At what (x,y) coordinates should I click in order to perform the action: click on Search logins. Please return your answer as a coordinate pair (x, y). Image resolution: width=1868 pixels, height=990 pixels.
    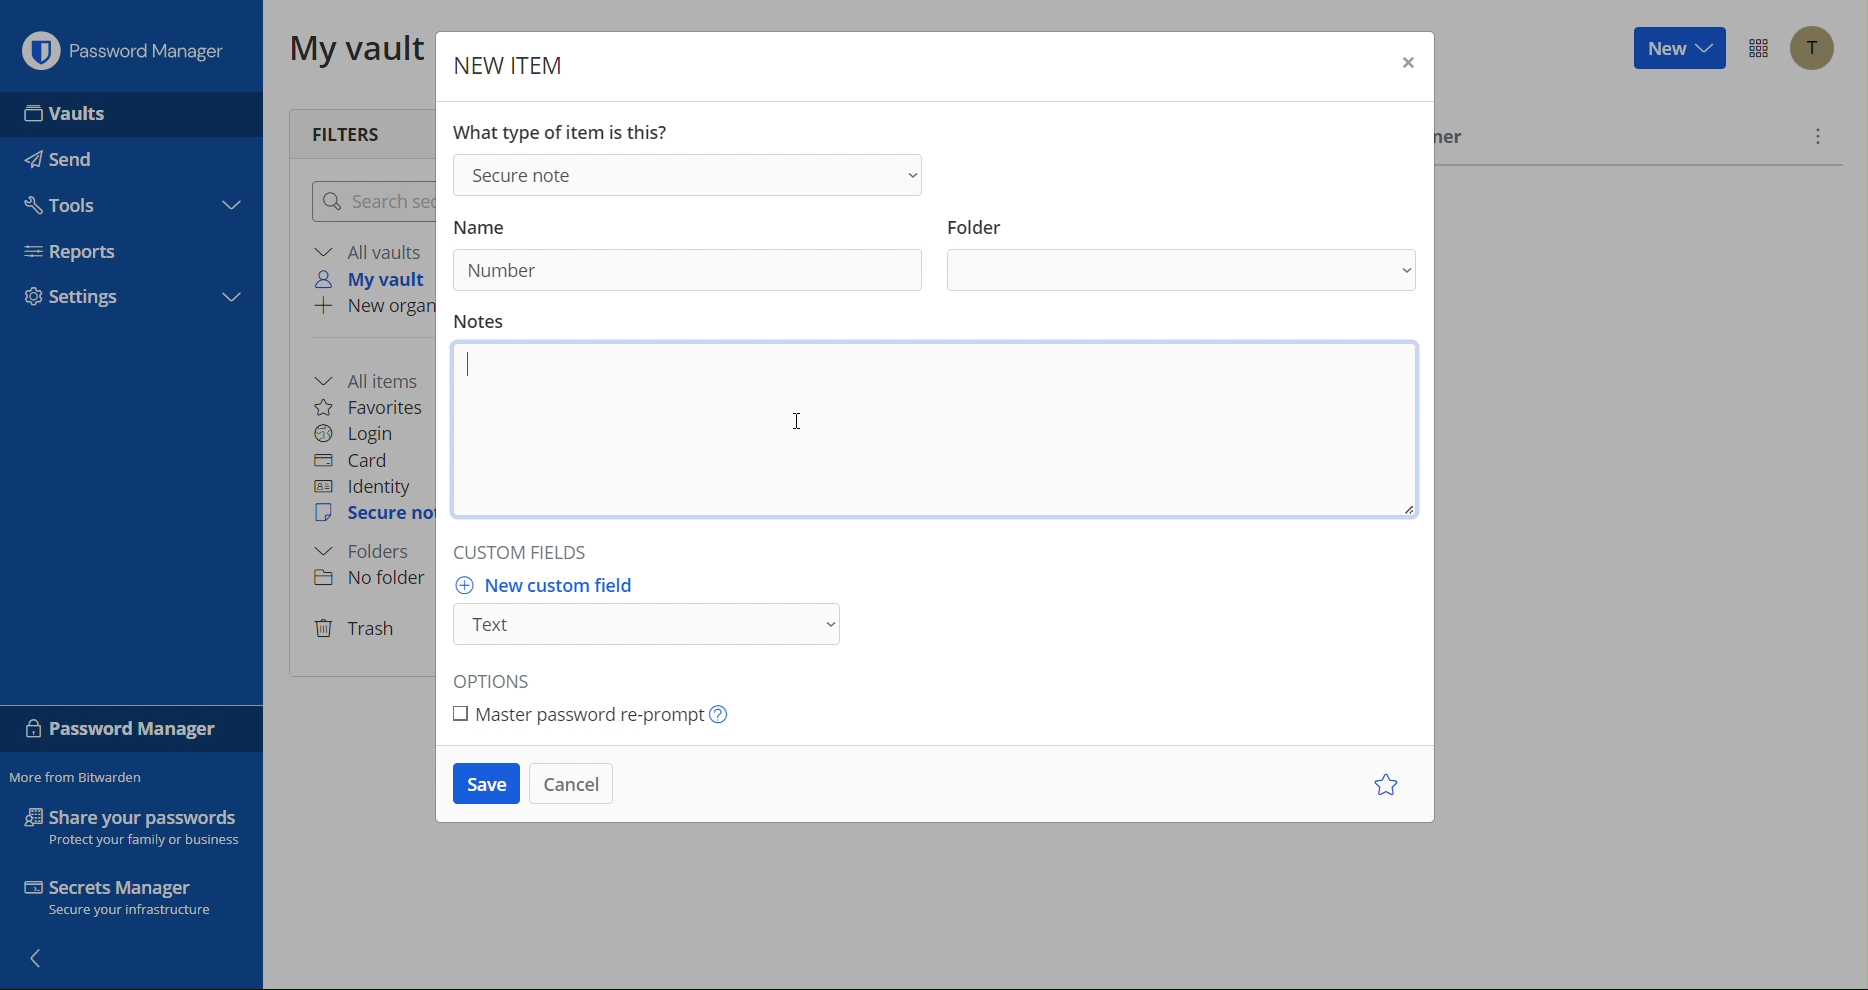
    Looking at the image, I should click on (369, 201).